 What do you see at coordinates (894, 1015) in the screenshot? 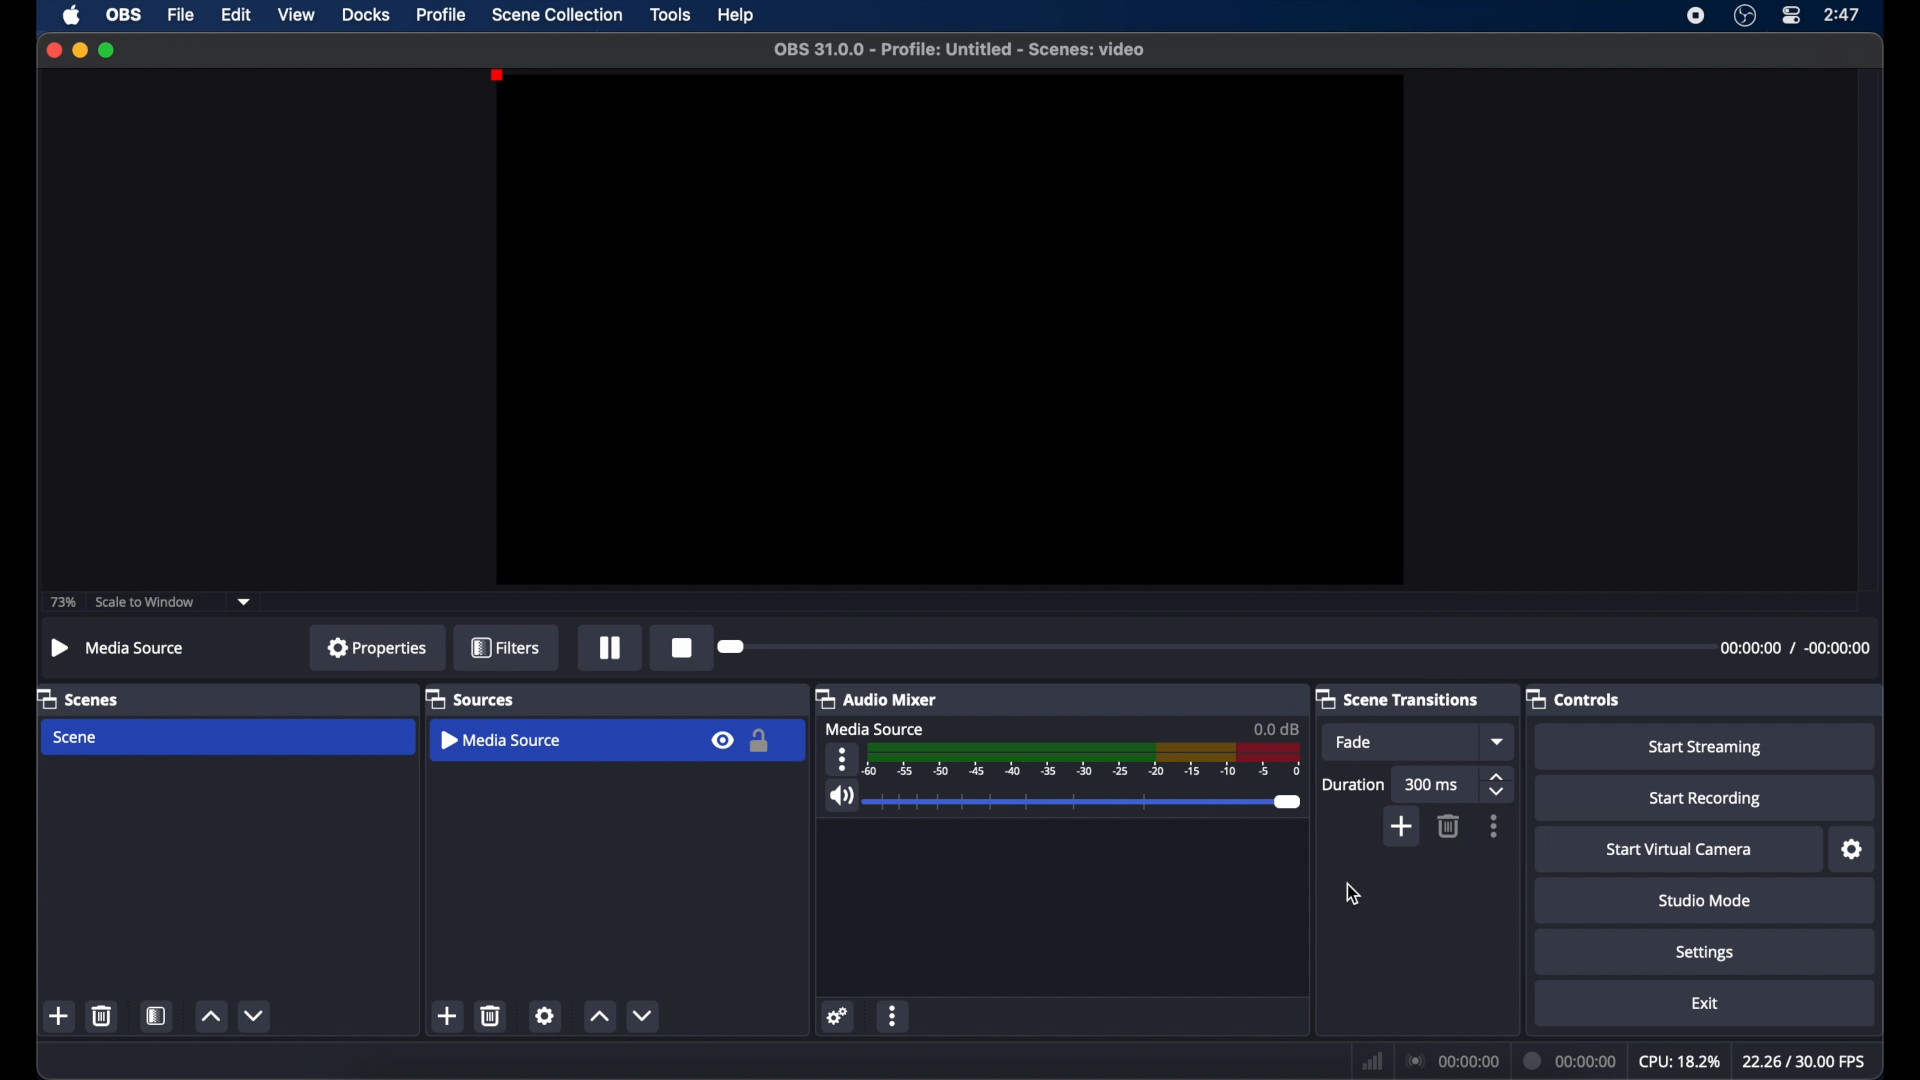
I see `more options` at bounding box center [894, 1015].